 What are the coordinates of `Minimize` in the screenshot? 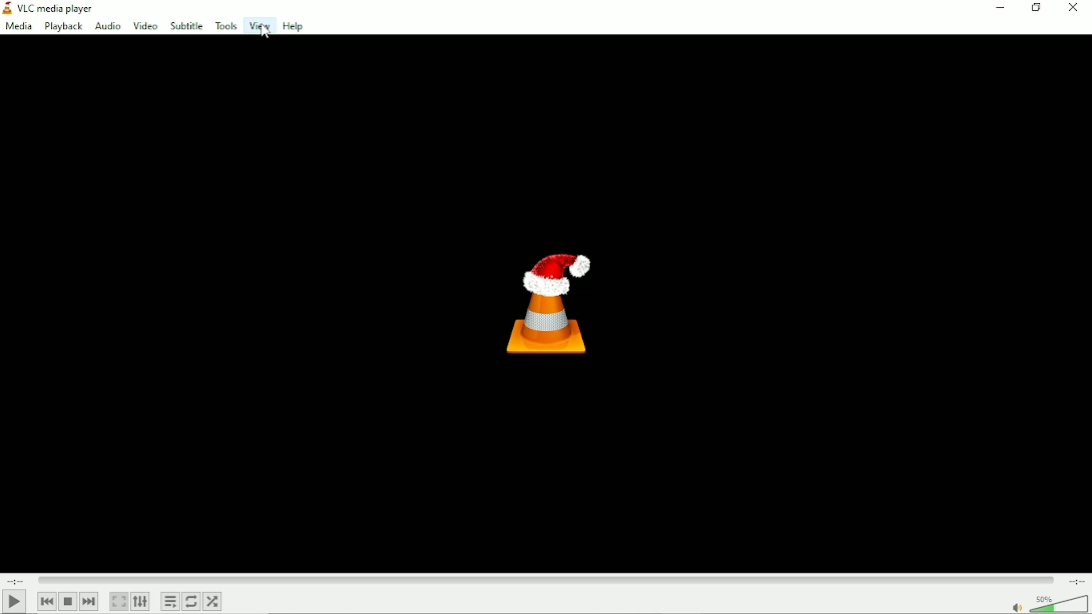 It's located at (999, 8).